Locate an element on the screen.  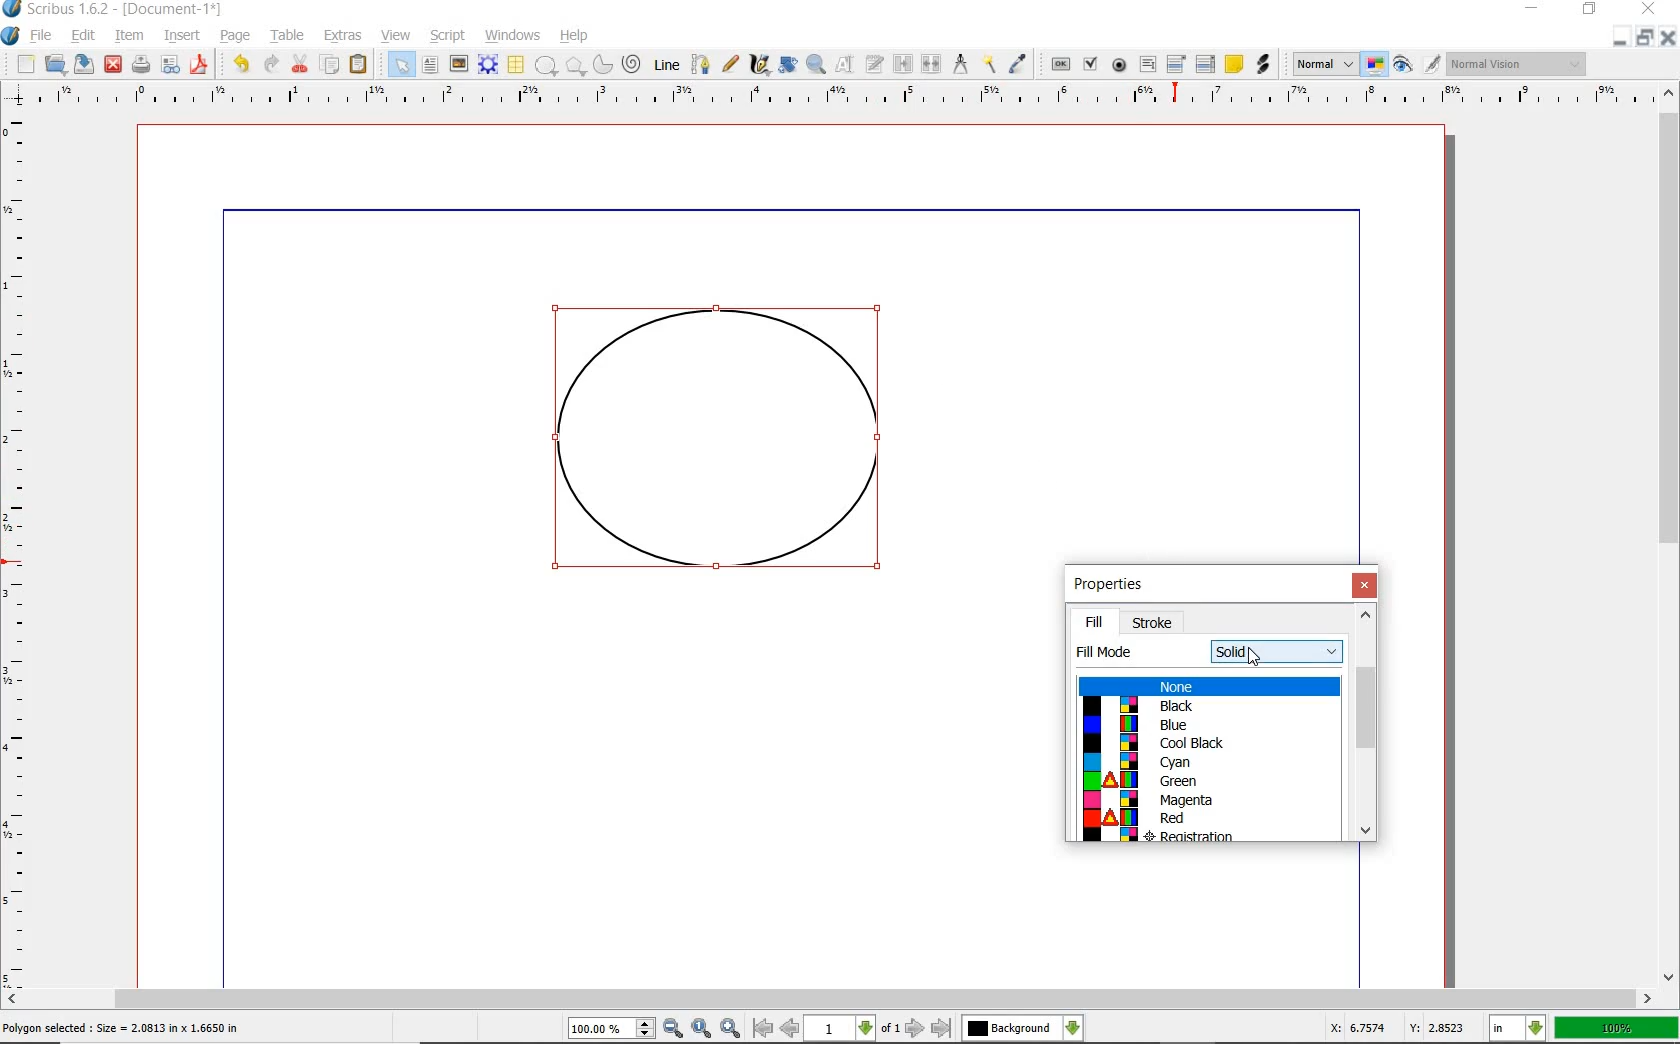
FREEHAND LINE is located at coordinates (731, 62).